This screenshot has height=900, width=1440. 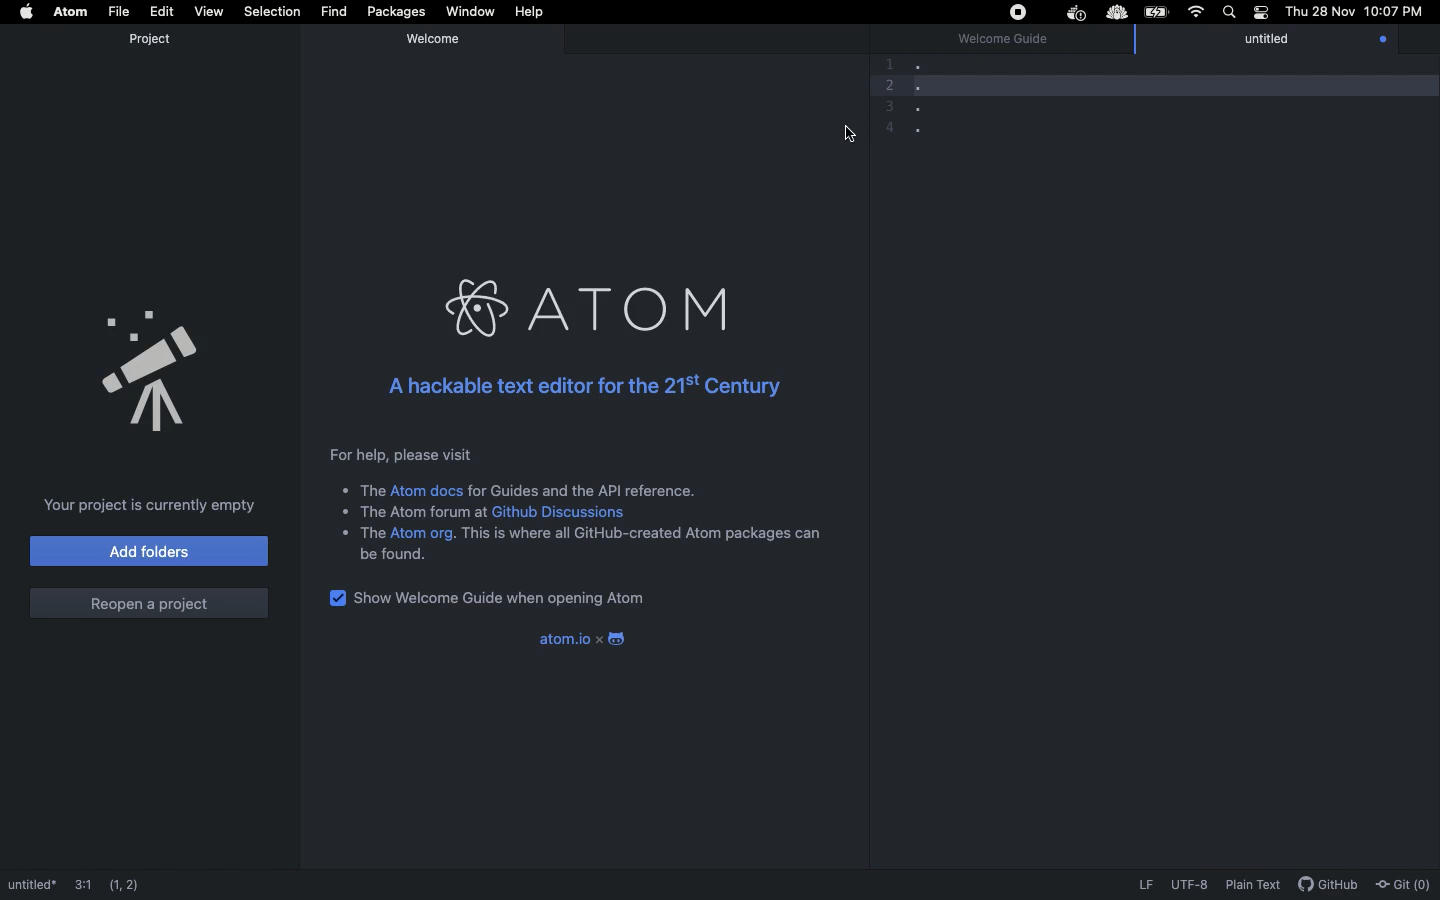 I want to click on Text, so click(x=359, y=533).